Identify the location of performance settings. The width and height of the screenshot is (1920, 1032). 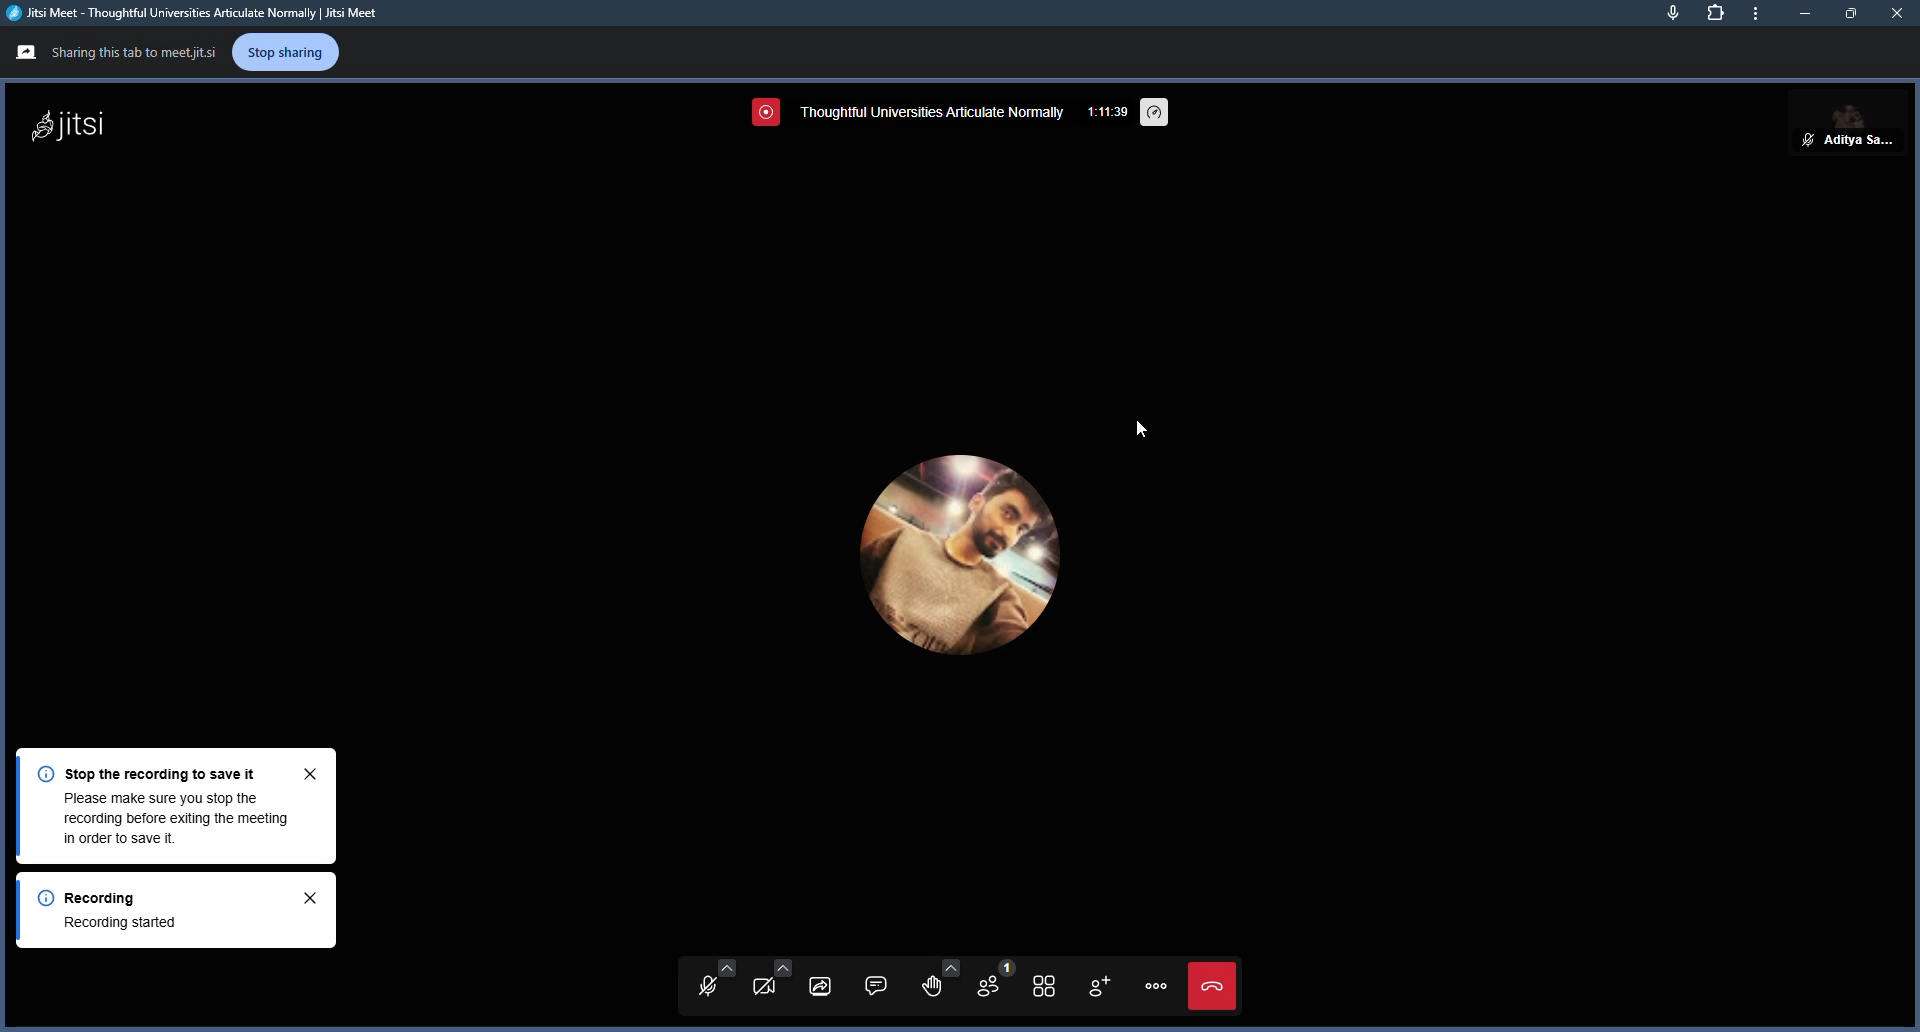
(1154, 113).